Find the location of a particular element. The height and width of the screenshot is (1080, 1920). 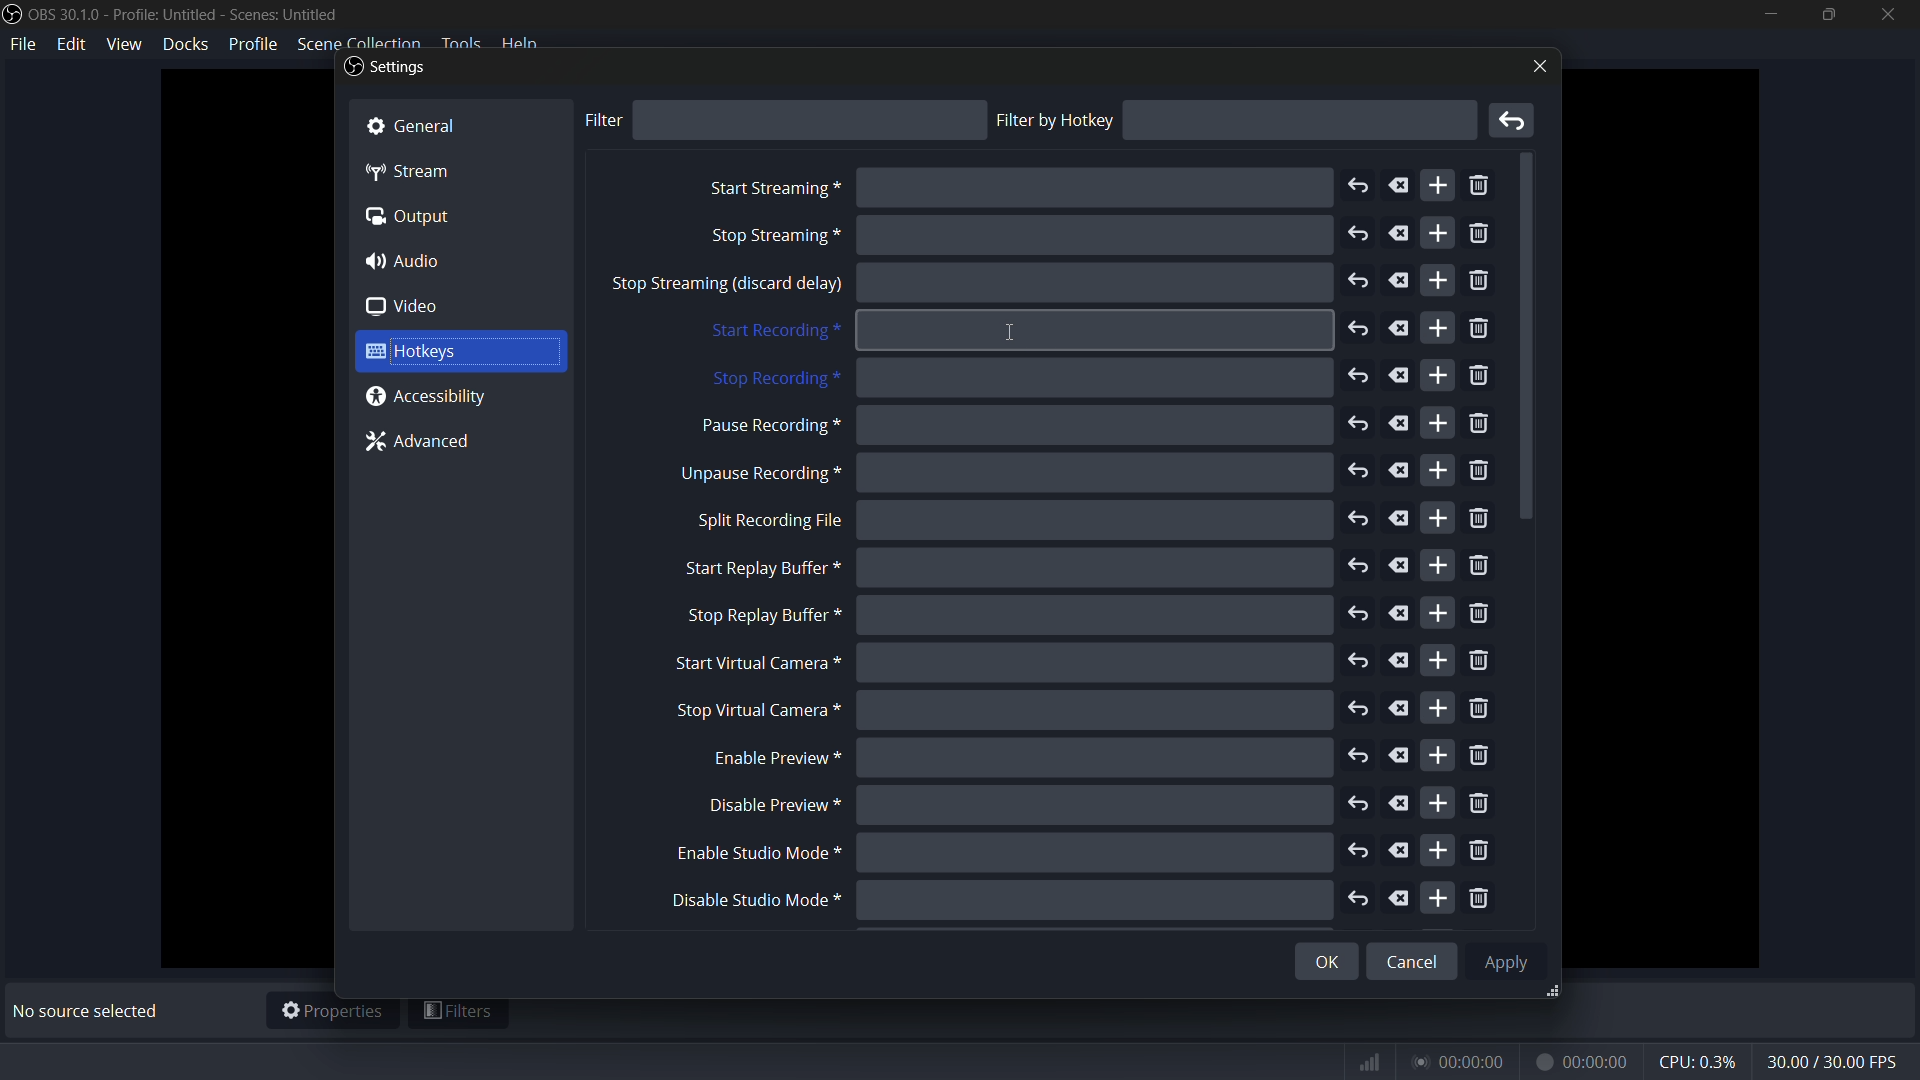

undo is located at coordinates (1359, 661).